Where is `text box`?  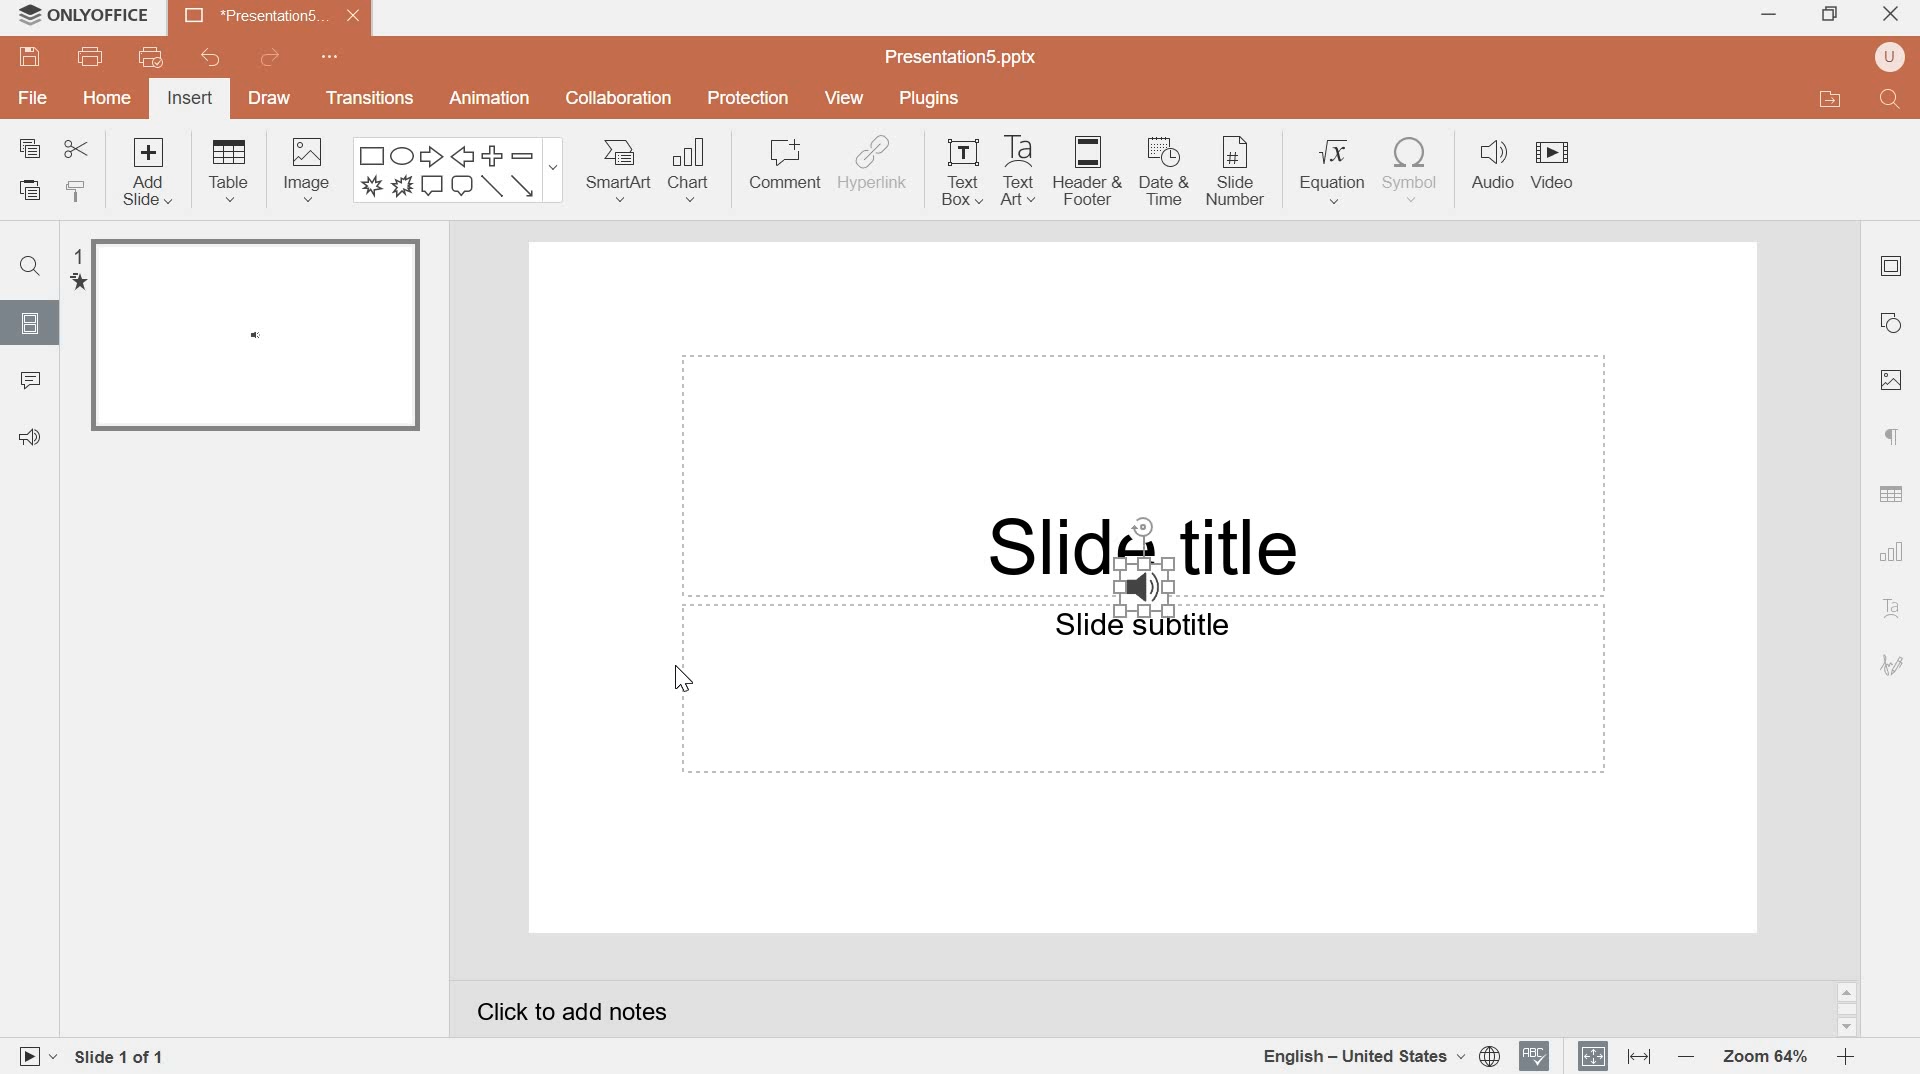
text box is located at coordinates (965, 172).